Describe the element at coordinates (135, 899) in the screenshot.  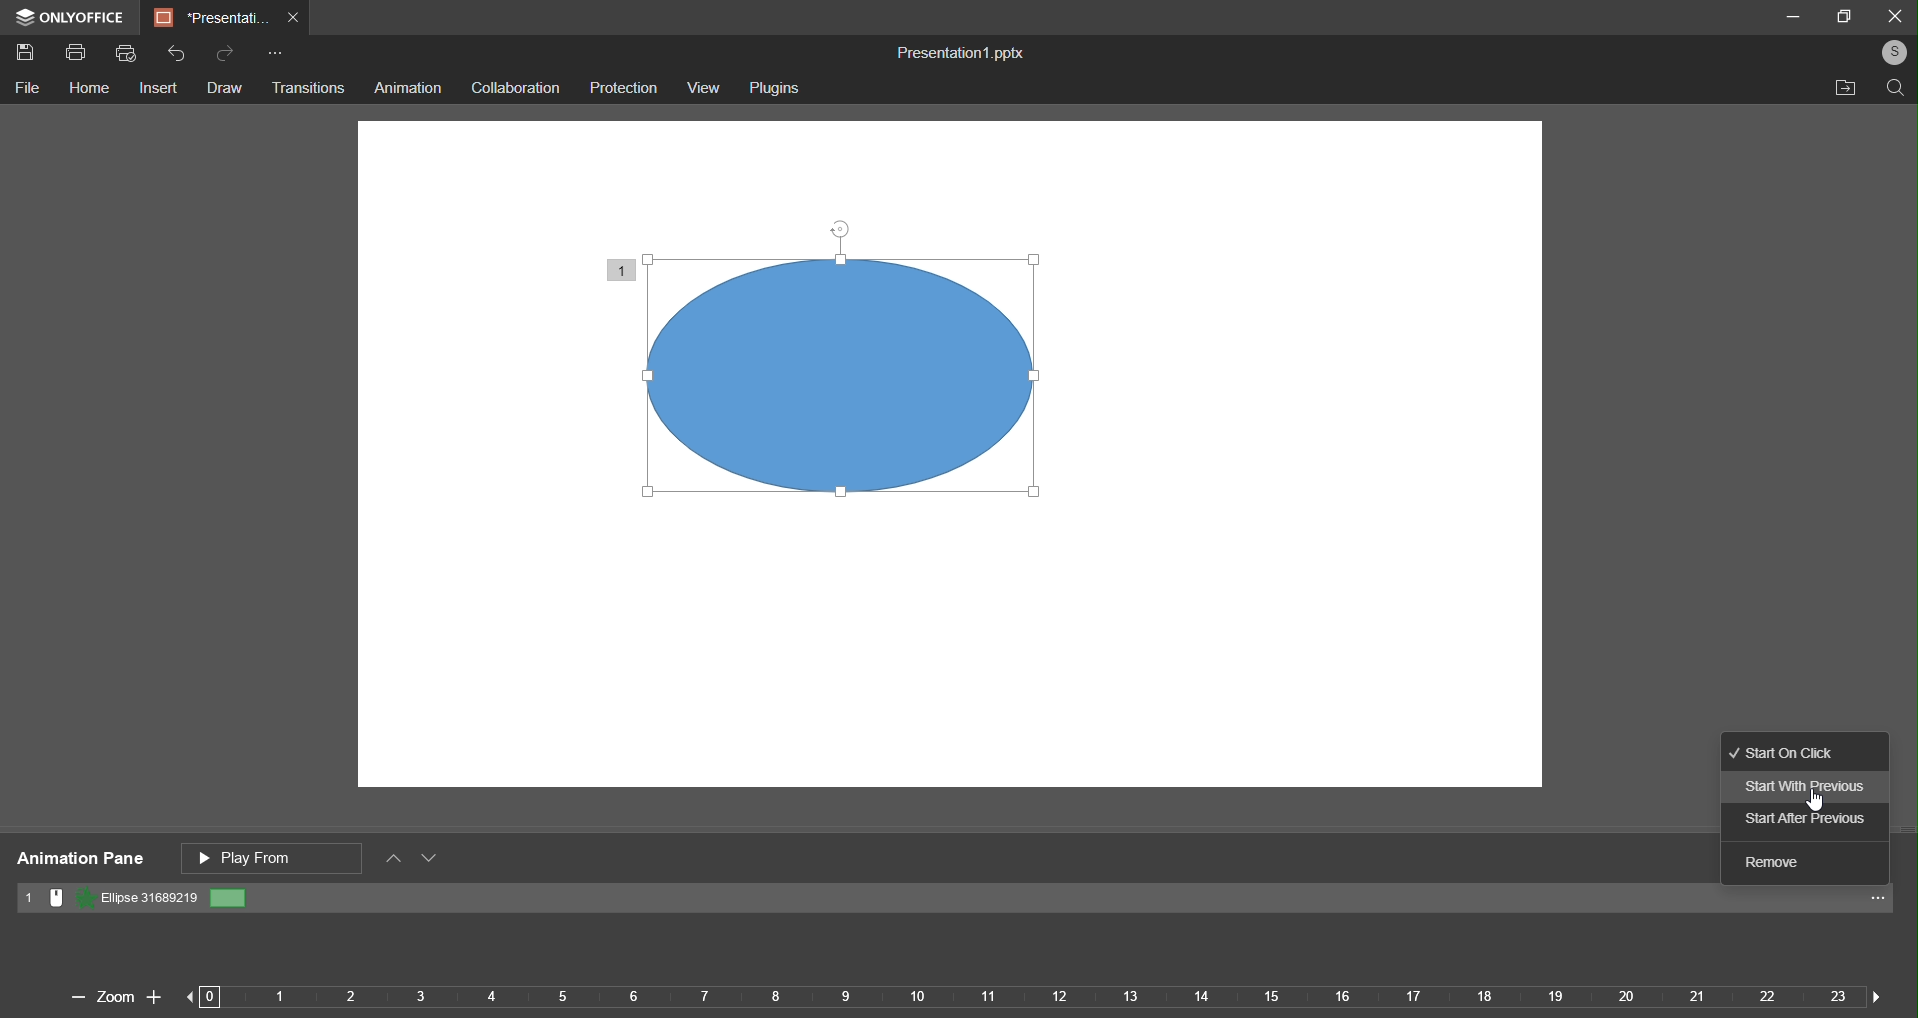
I see `Animation name` at that location.